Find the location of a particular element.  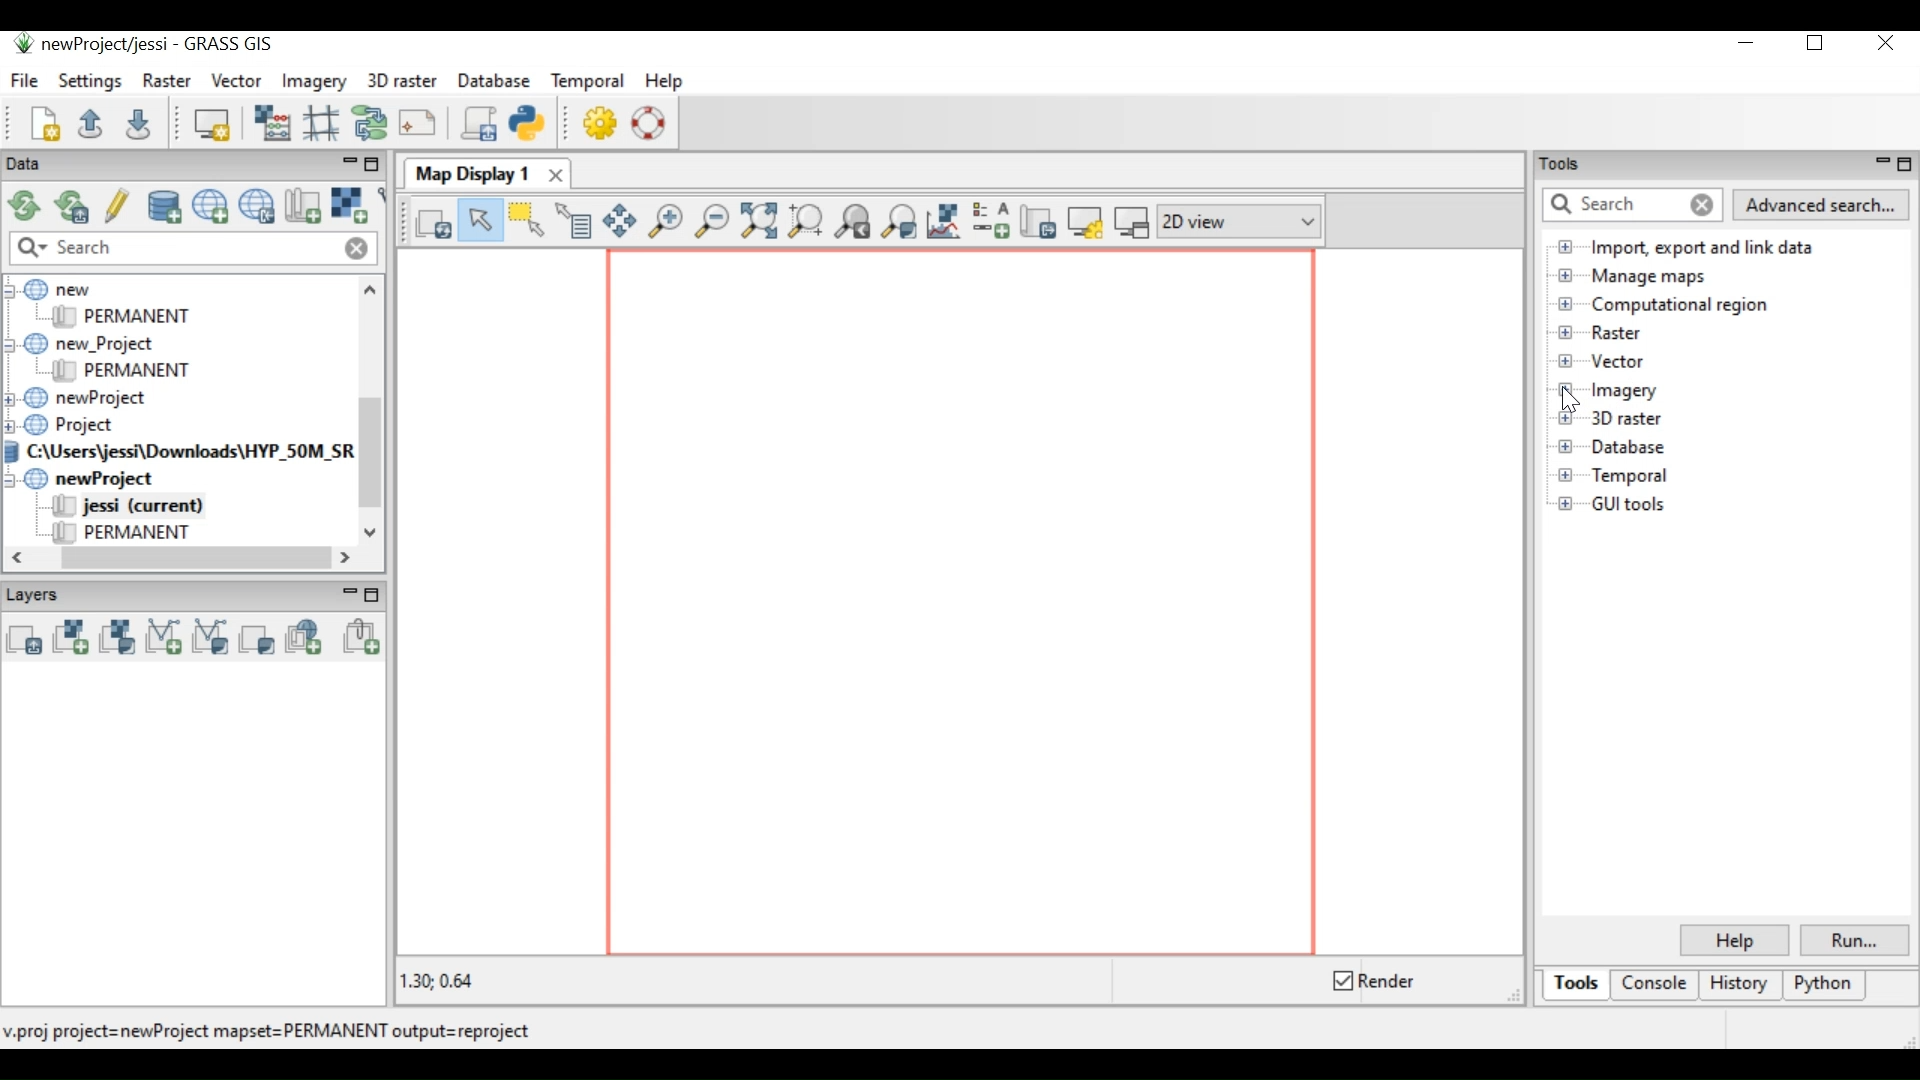

Tools is located at coordinates (1694, 164).